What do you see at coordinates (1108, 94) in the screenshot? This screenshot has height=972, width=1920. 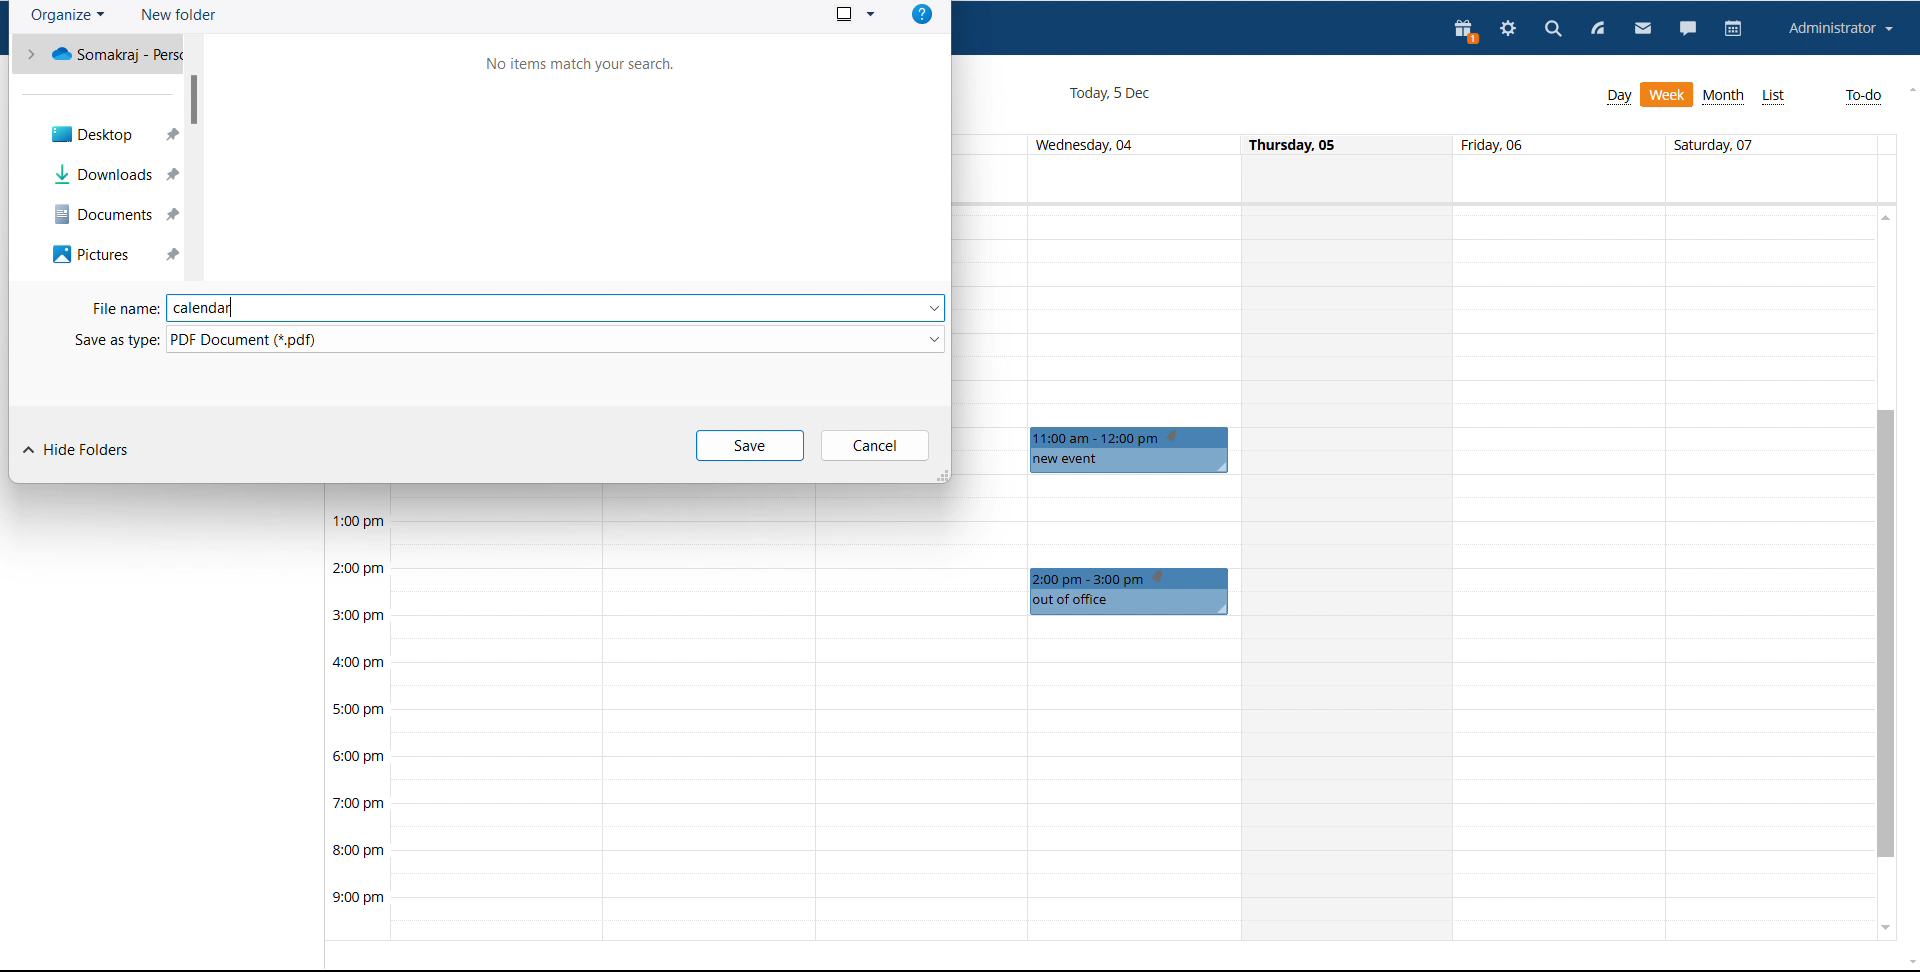 I see `current date` at bounding box center [1108, 94].